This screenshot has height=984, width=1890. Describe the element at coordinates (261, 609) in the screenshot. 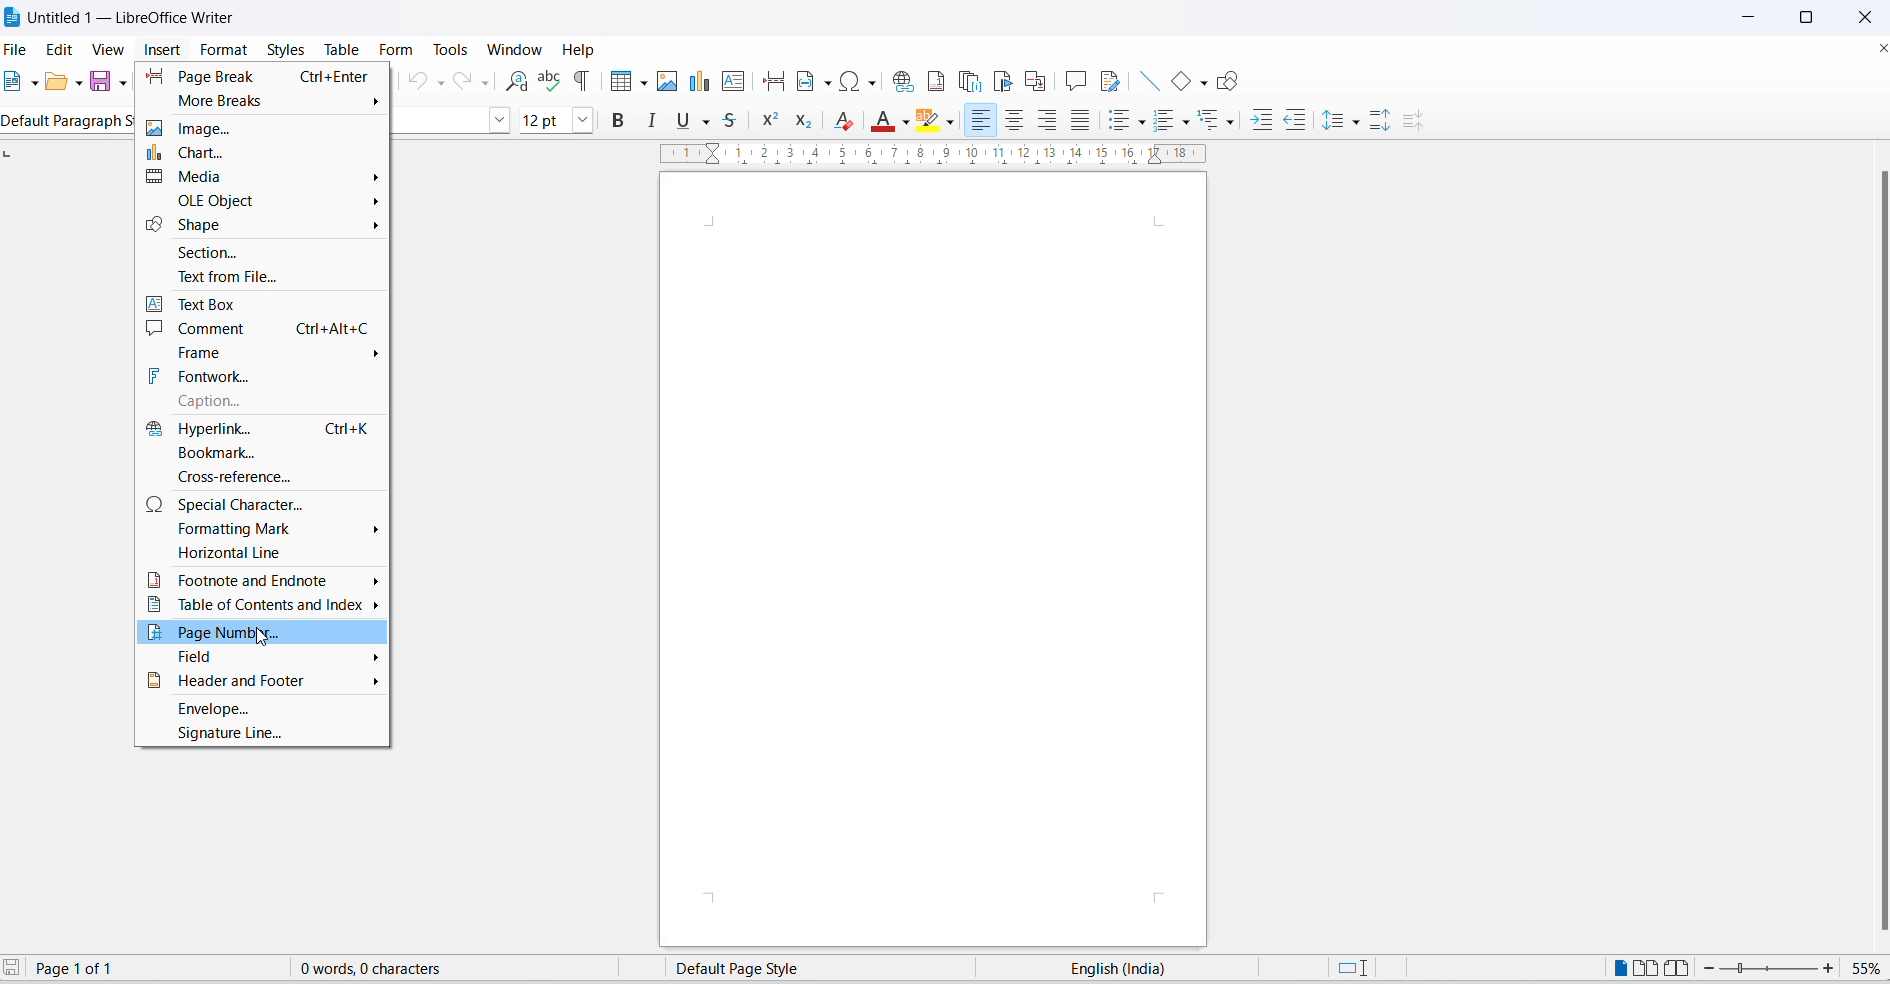

I see `table of contents and index` at that location.